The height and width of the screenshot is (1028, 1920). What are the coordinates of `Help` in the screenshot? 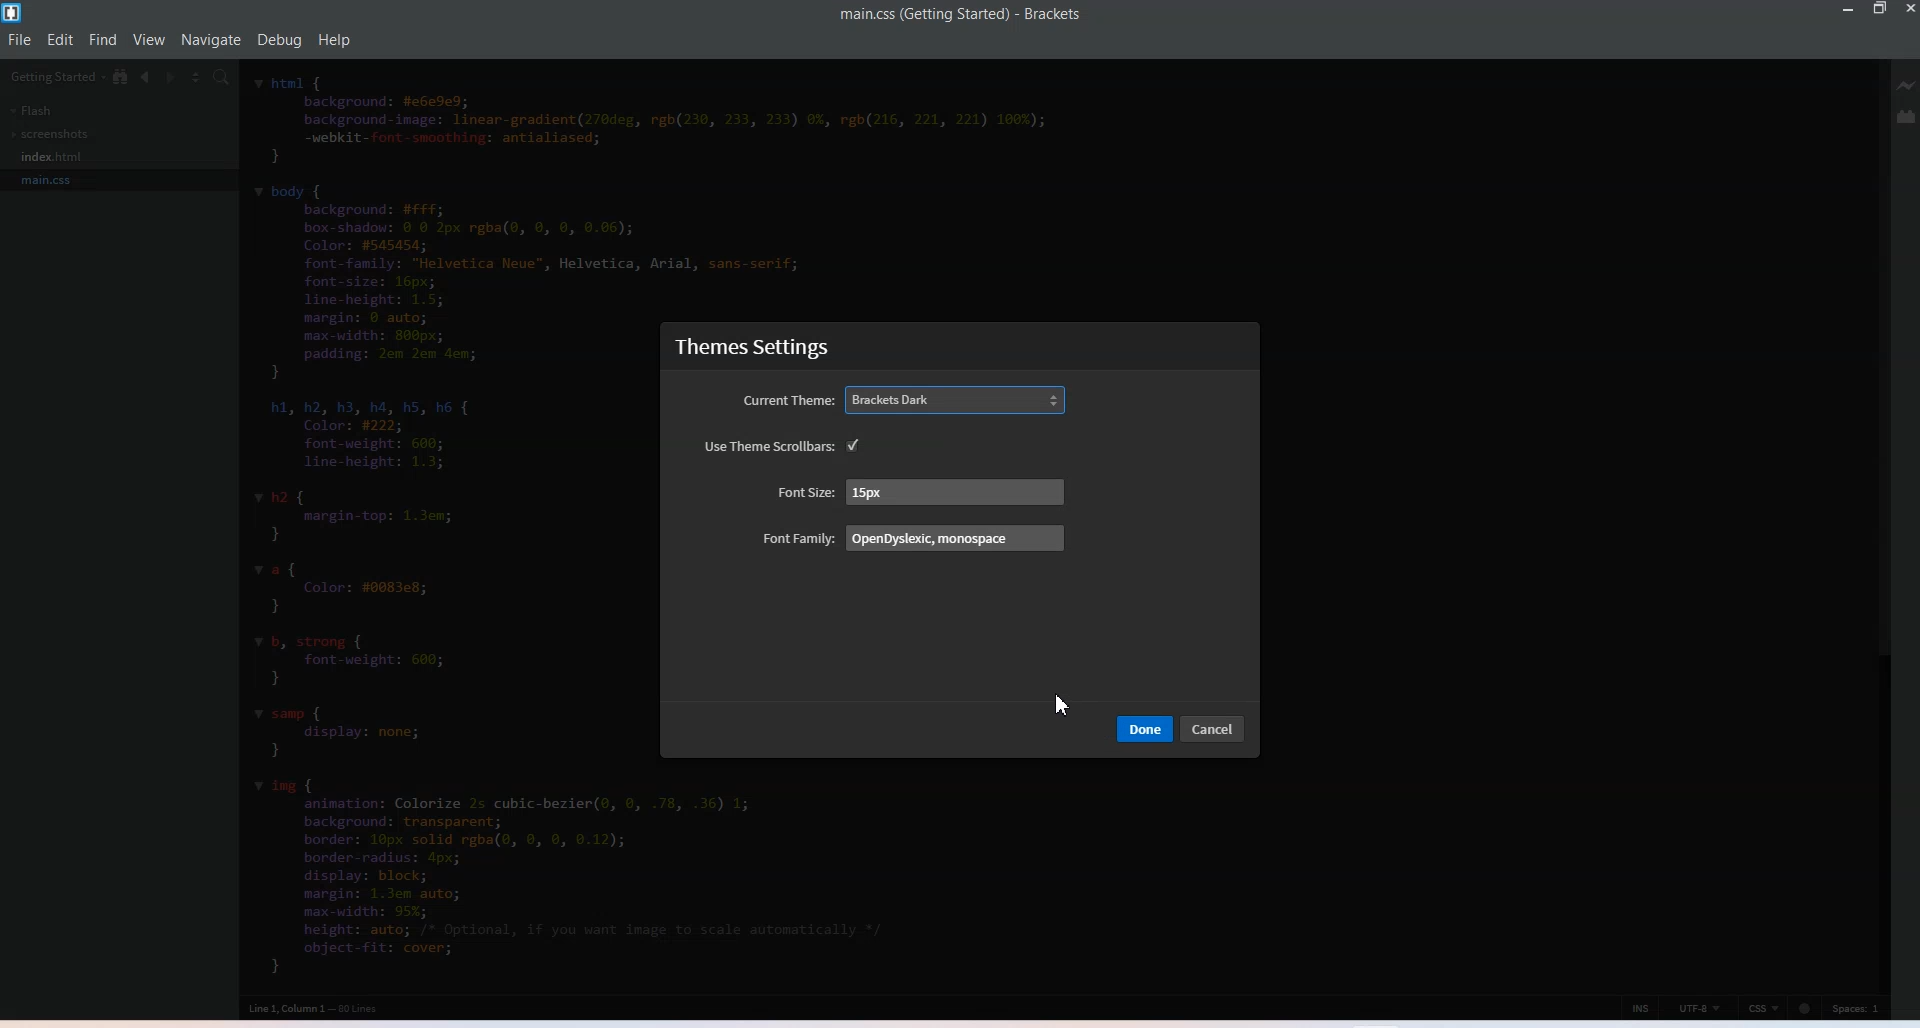 It's located at (335, 41).